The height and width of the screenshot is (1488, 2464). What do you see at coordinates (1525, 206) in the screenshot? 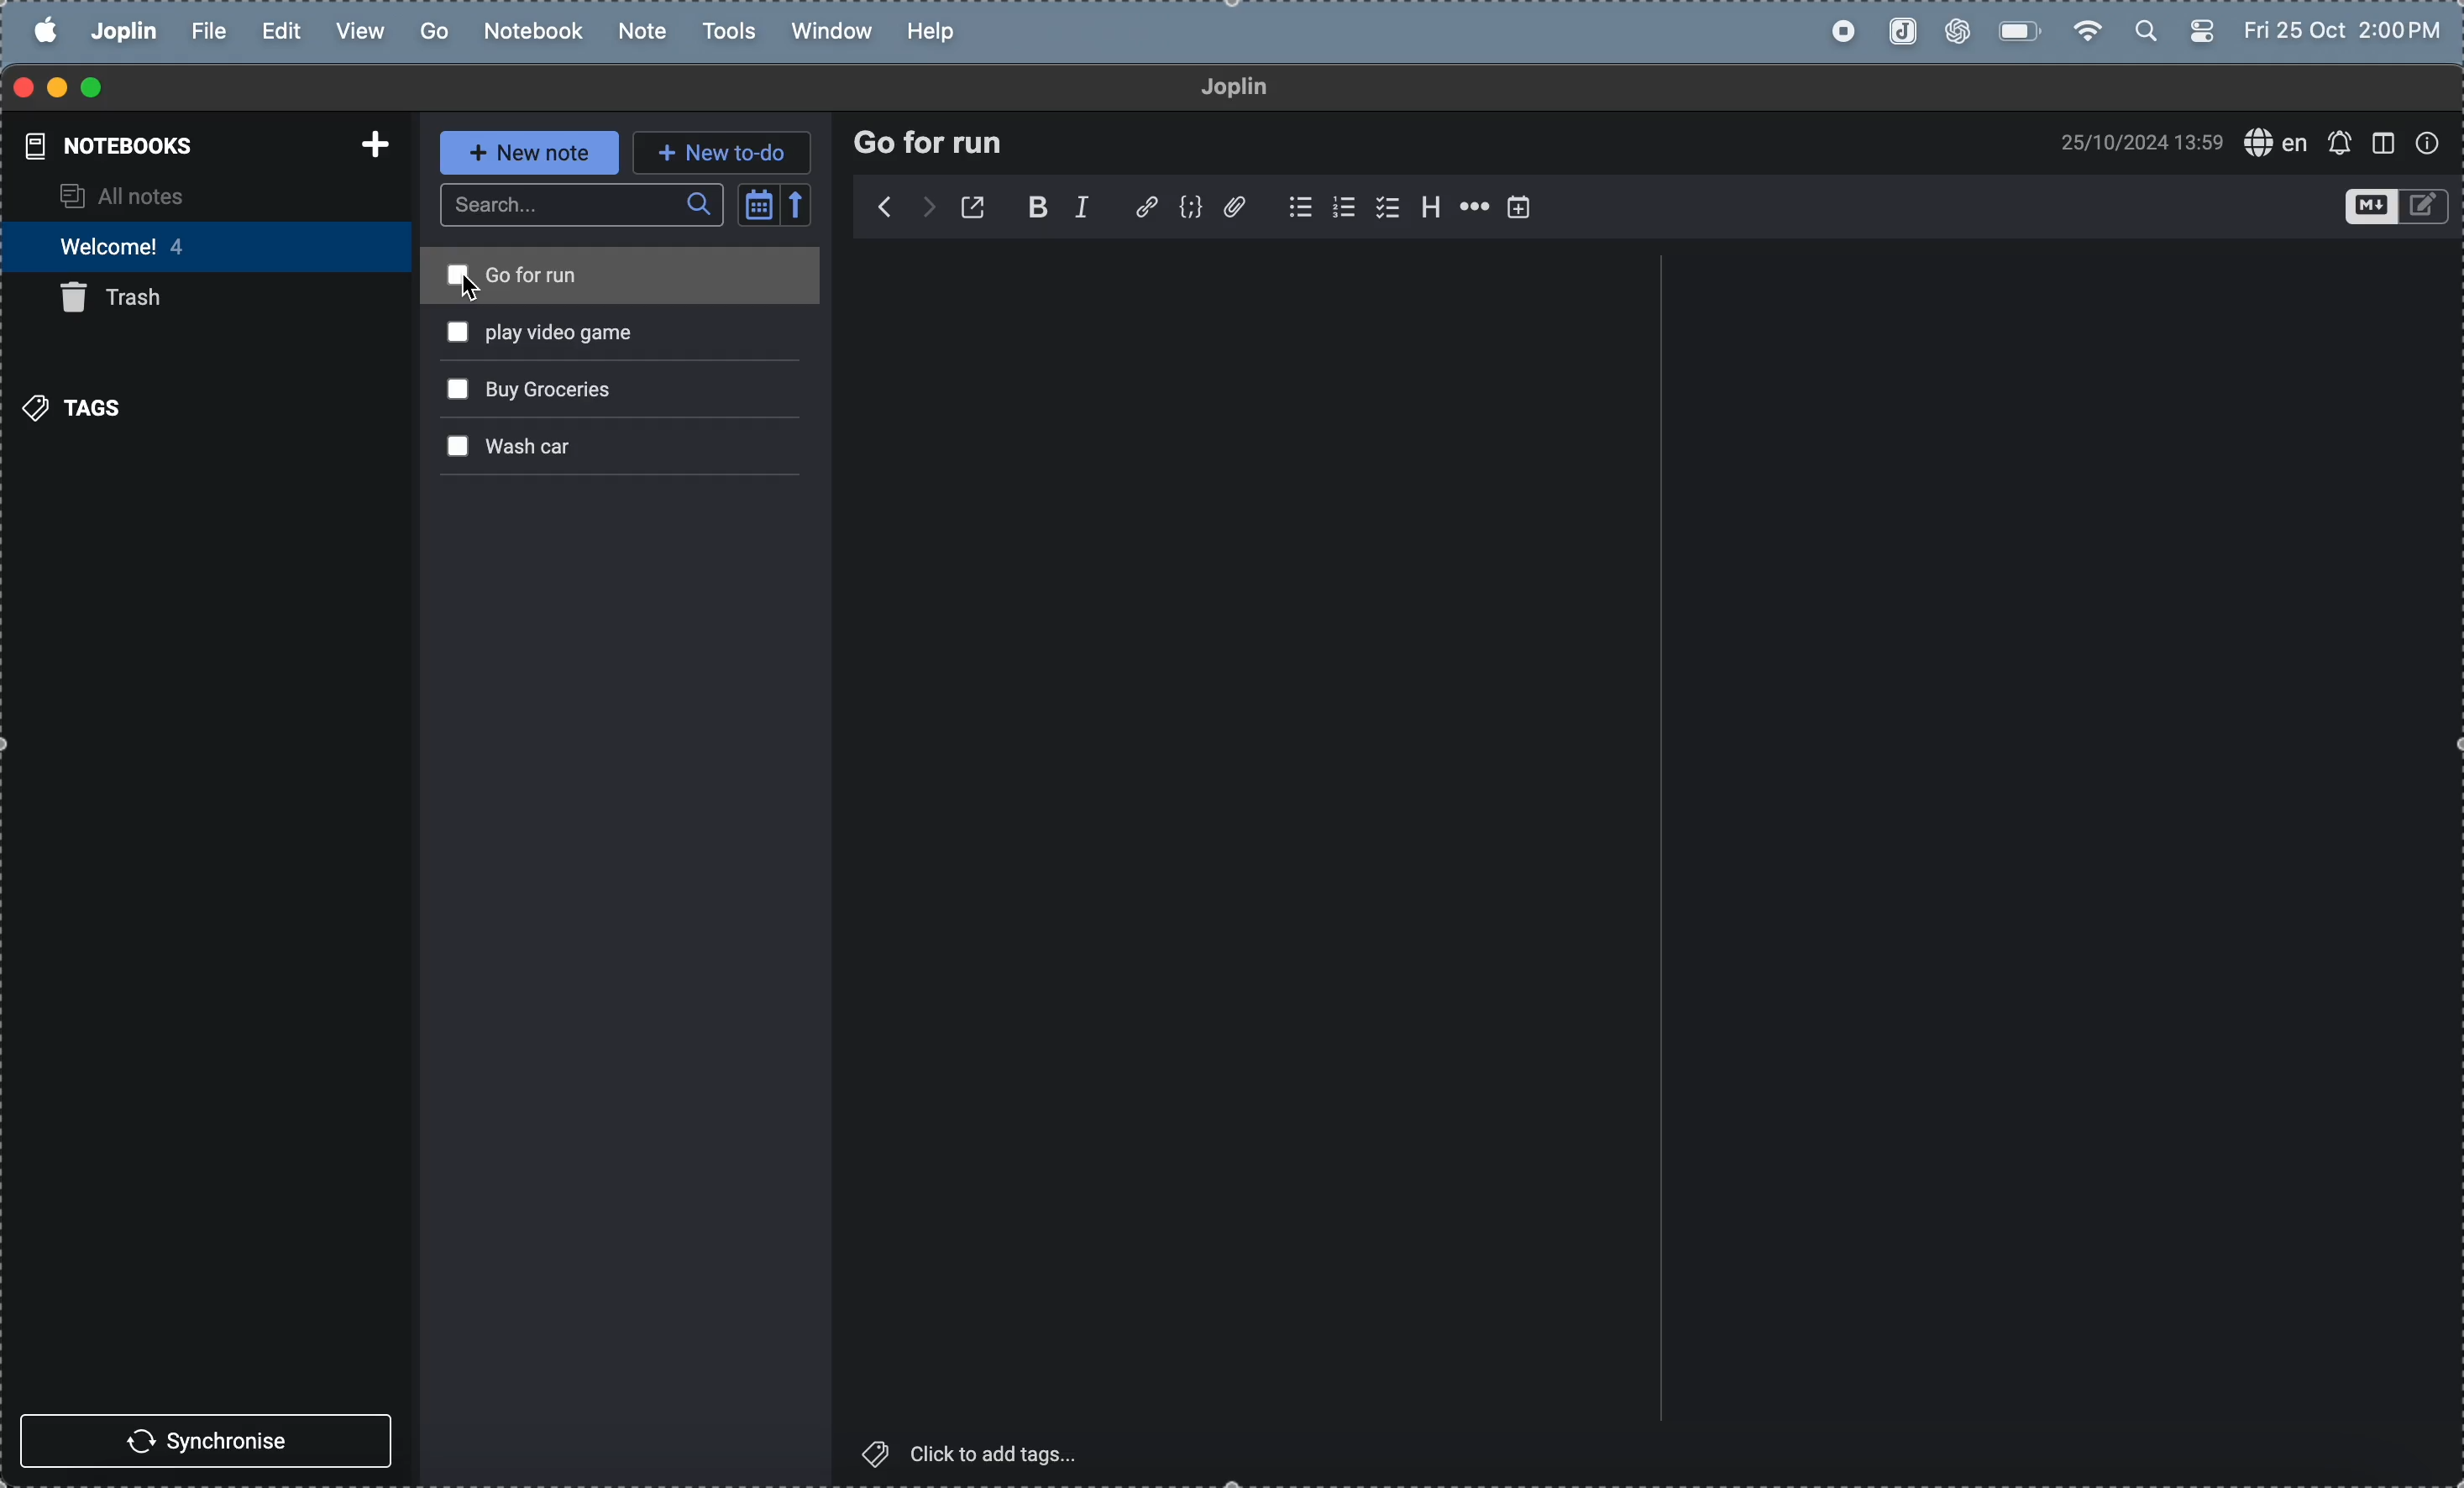
I see `add timmings` at bounding box center [1525, 206].